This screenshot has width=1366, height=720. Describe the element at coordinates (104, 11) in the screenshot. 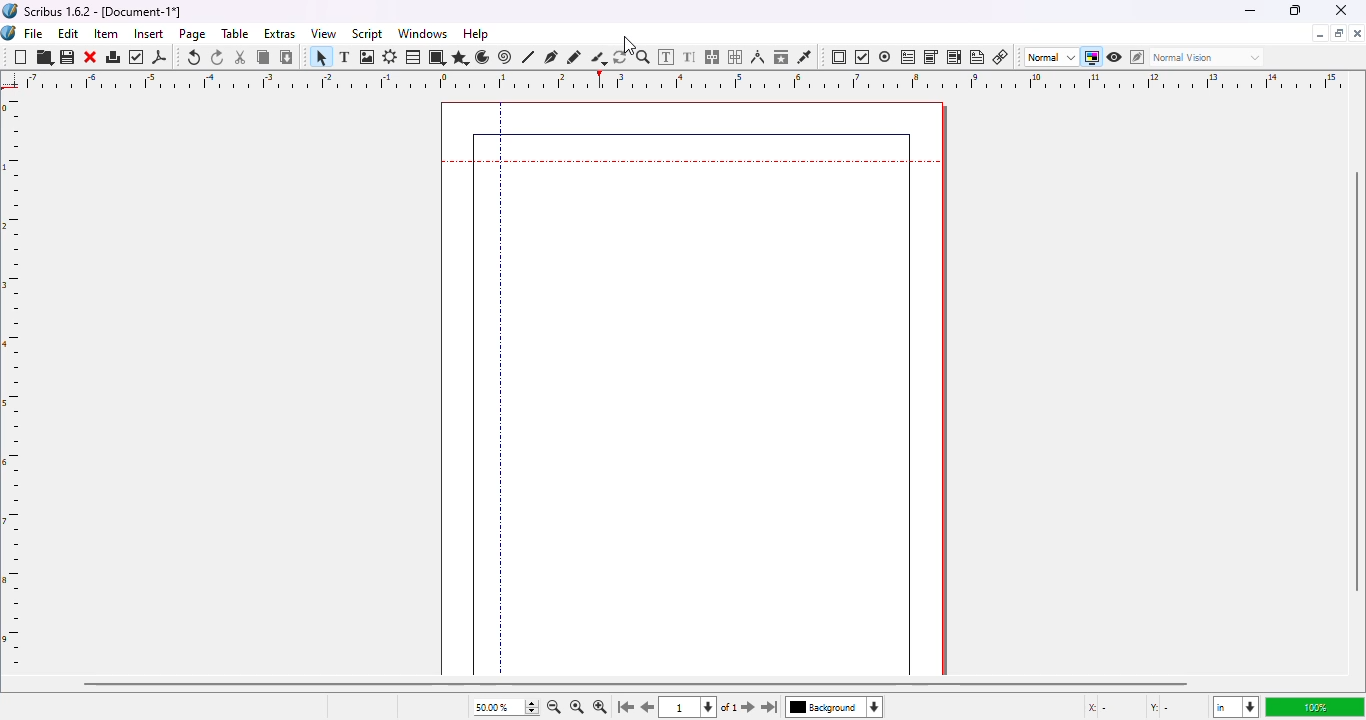

I see `Scribus 1.6.2 - [Document-1*]` at that location.